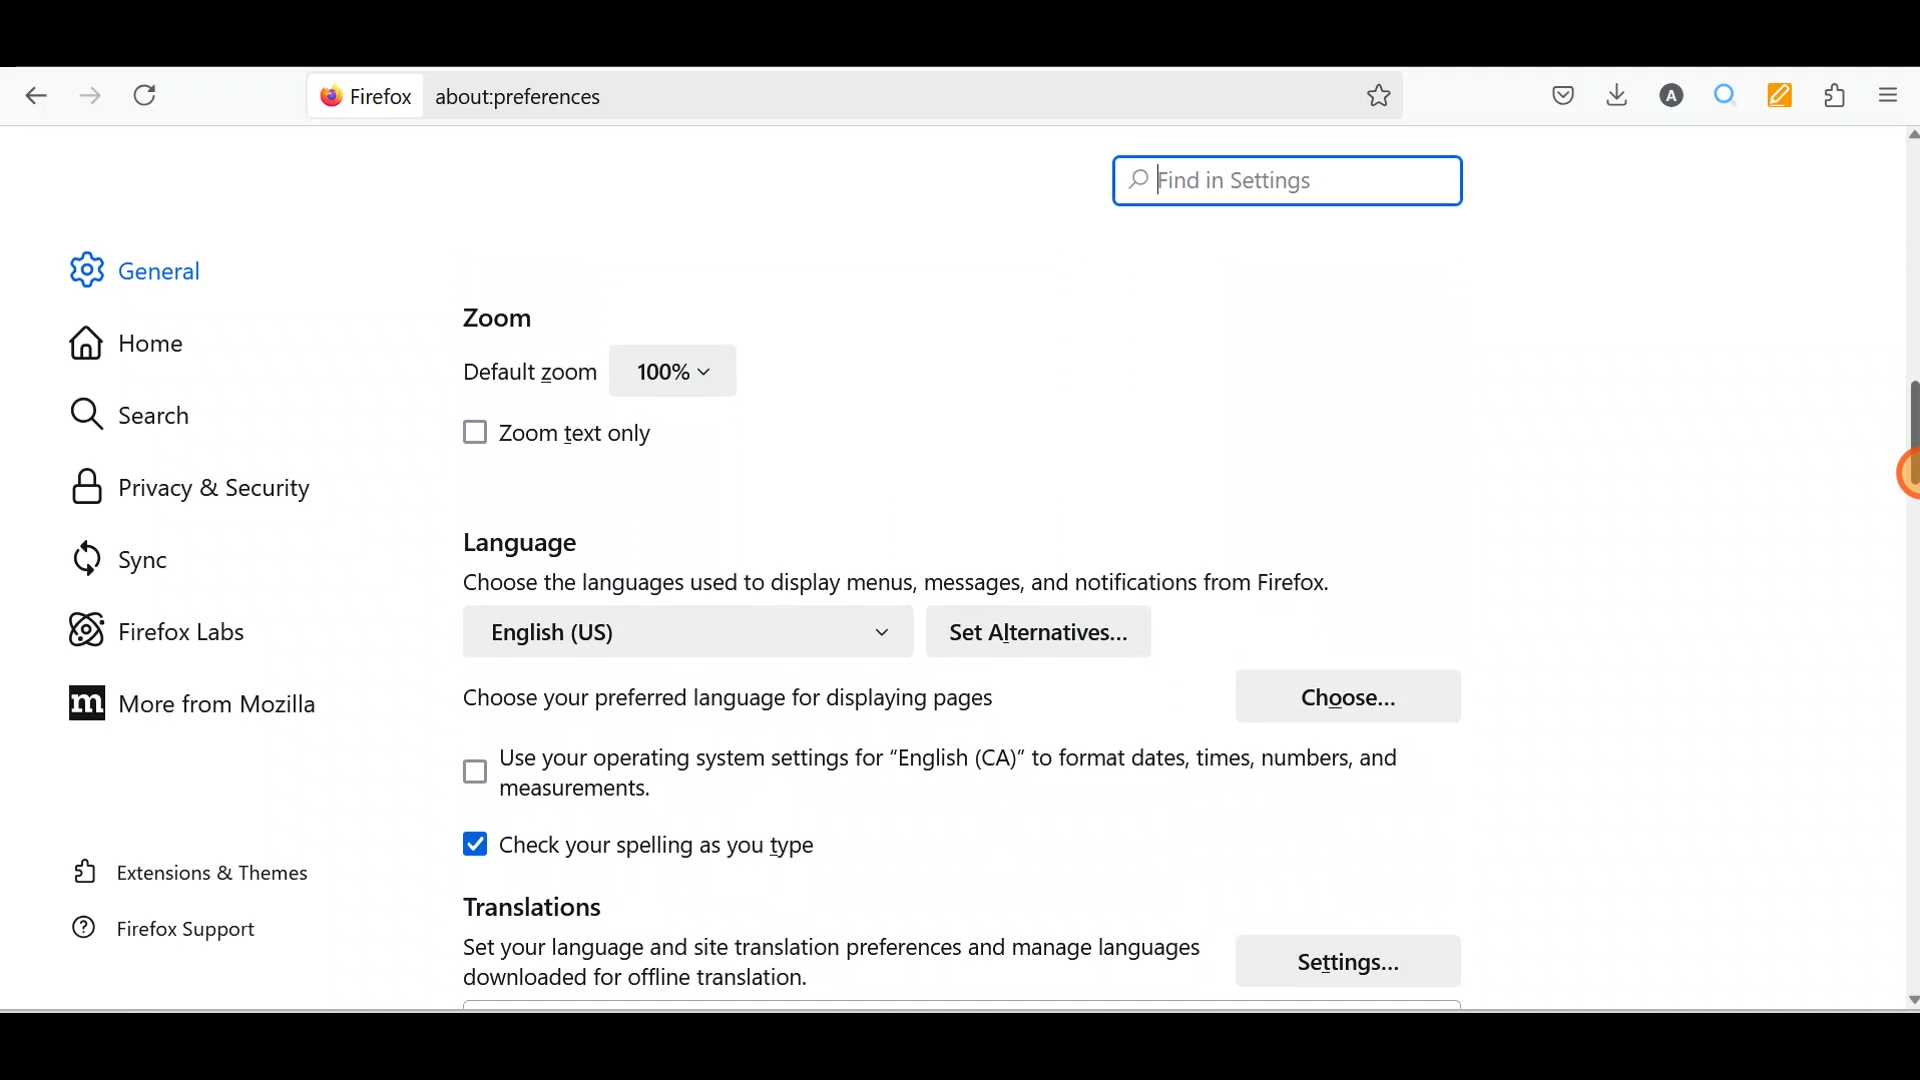  Describe the element at coordinates (143, 348) in the screenshot. I see `Home` at that location.